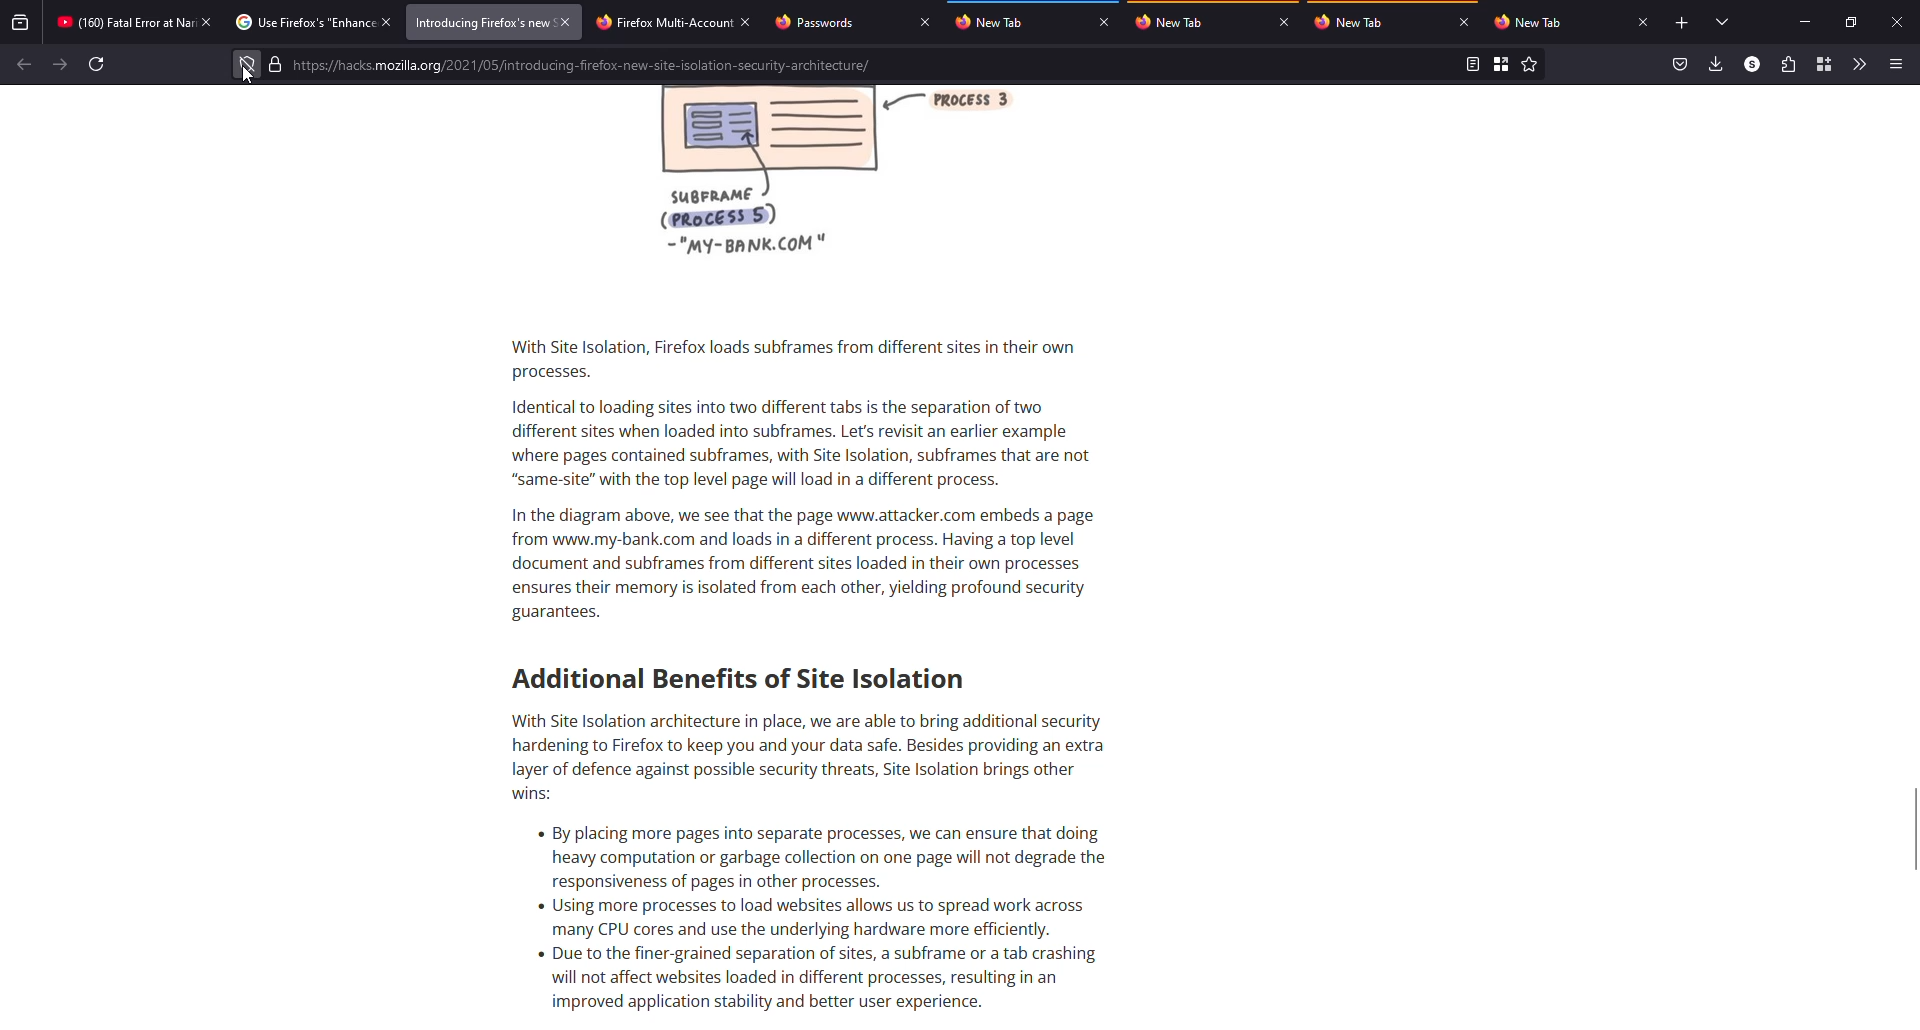 This screenshot has width=1920, height=1030. I want to click on tab, so click(1532, 22).